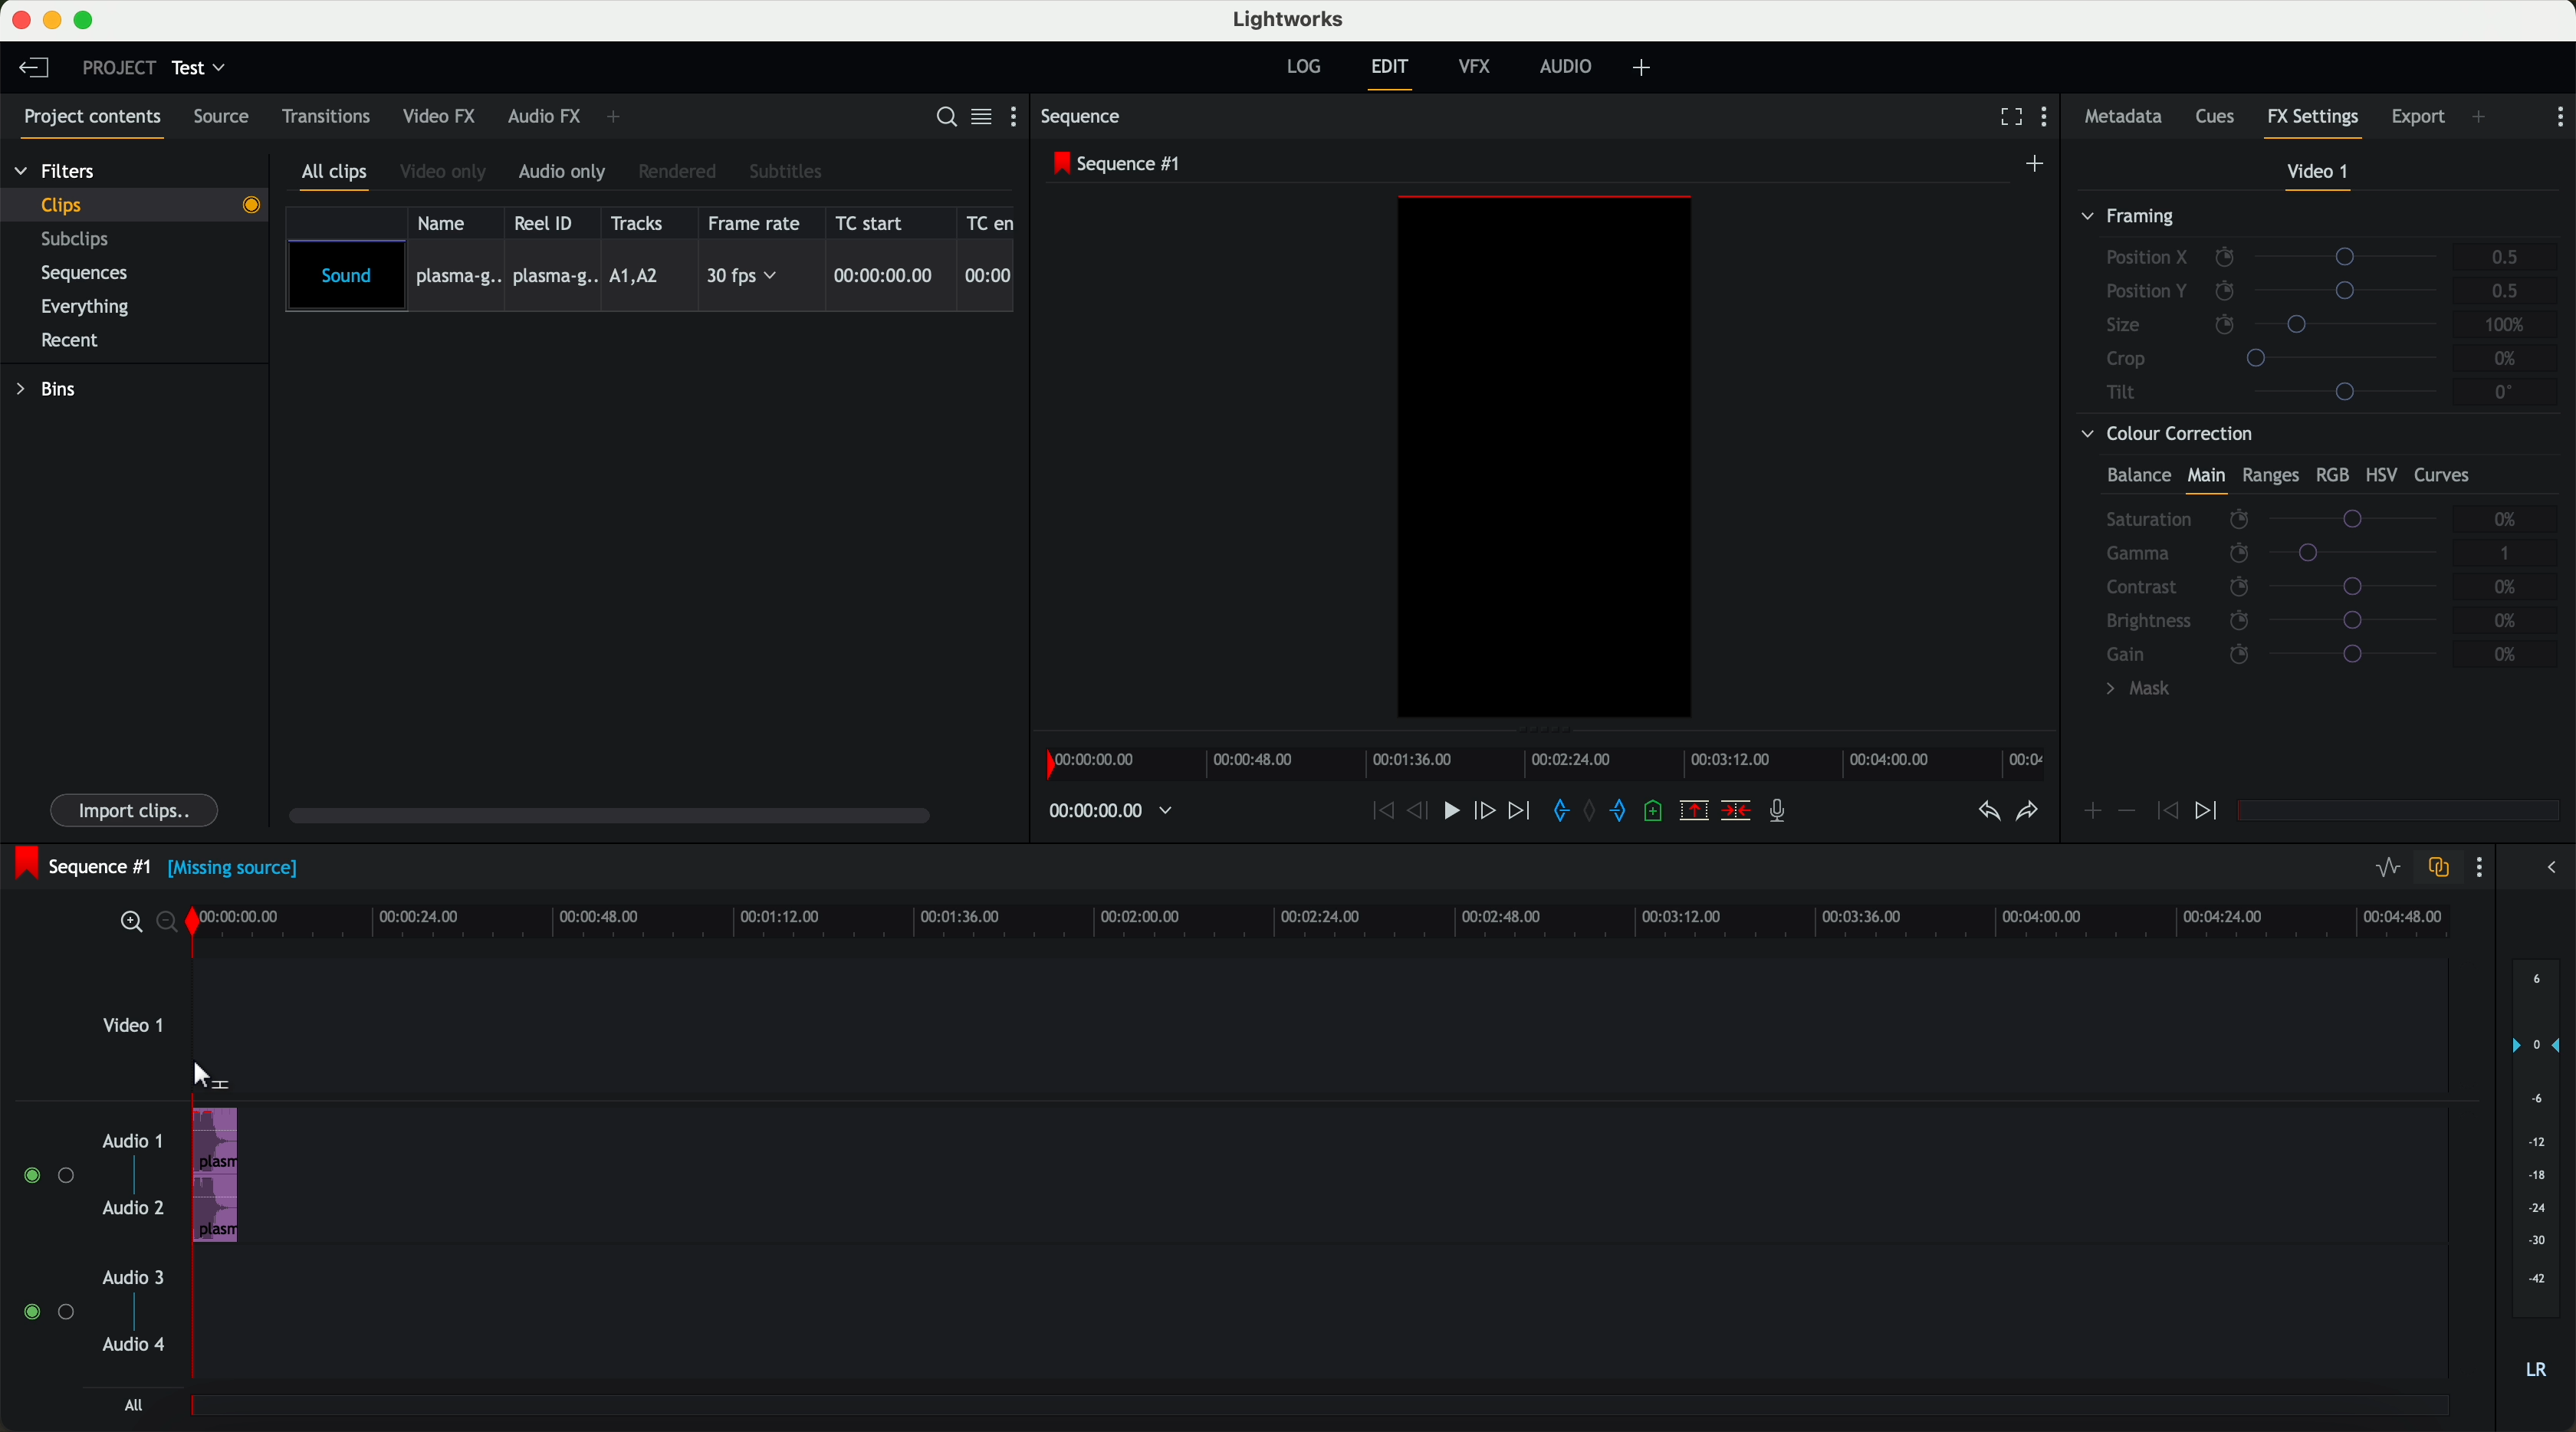 This screenshot has width=2576, height=1432. What do you see at coordinates (878, 223) in the screenshot?
I see `TC start` at bounding box center [878, 223].